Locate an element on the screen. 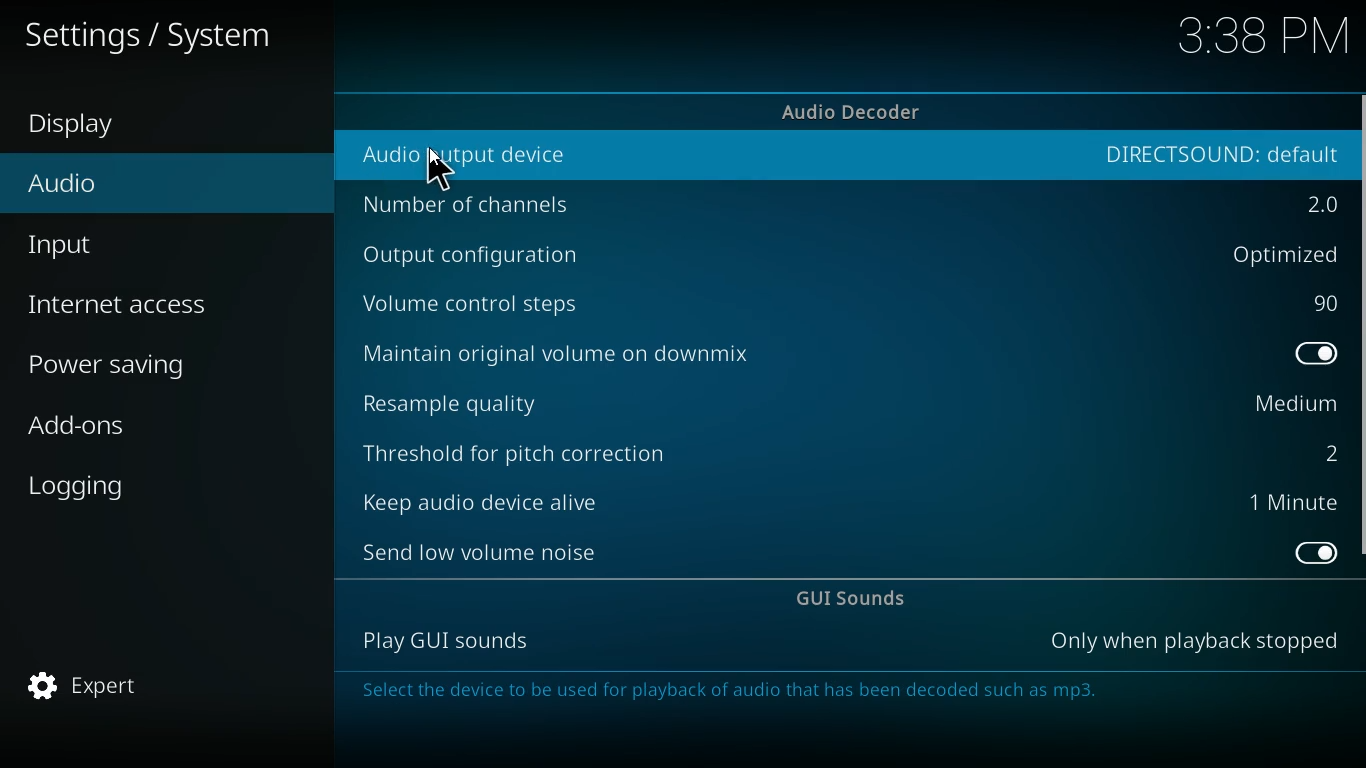 The height and width of the screenshot is (768, 1366). play gui sounds is located at coordinates (439, 641).